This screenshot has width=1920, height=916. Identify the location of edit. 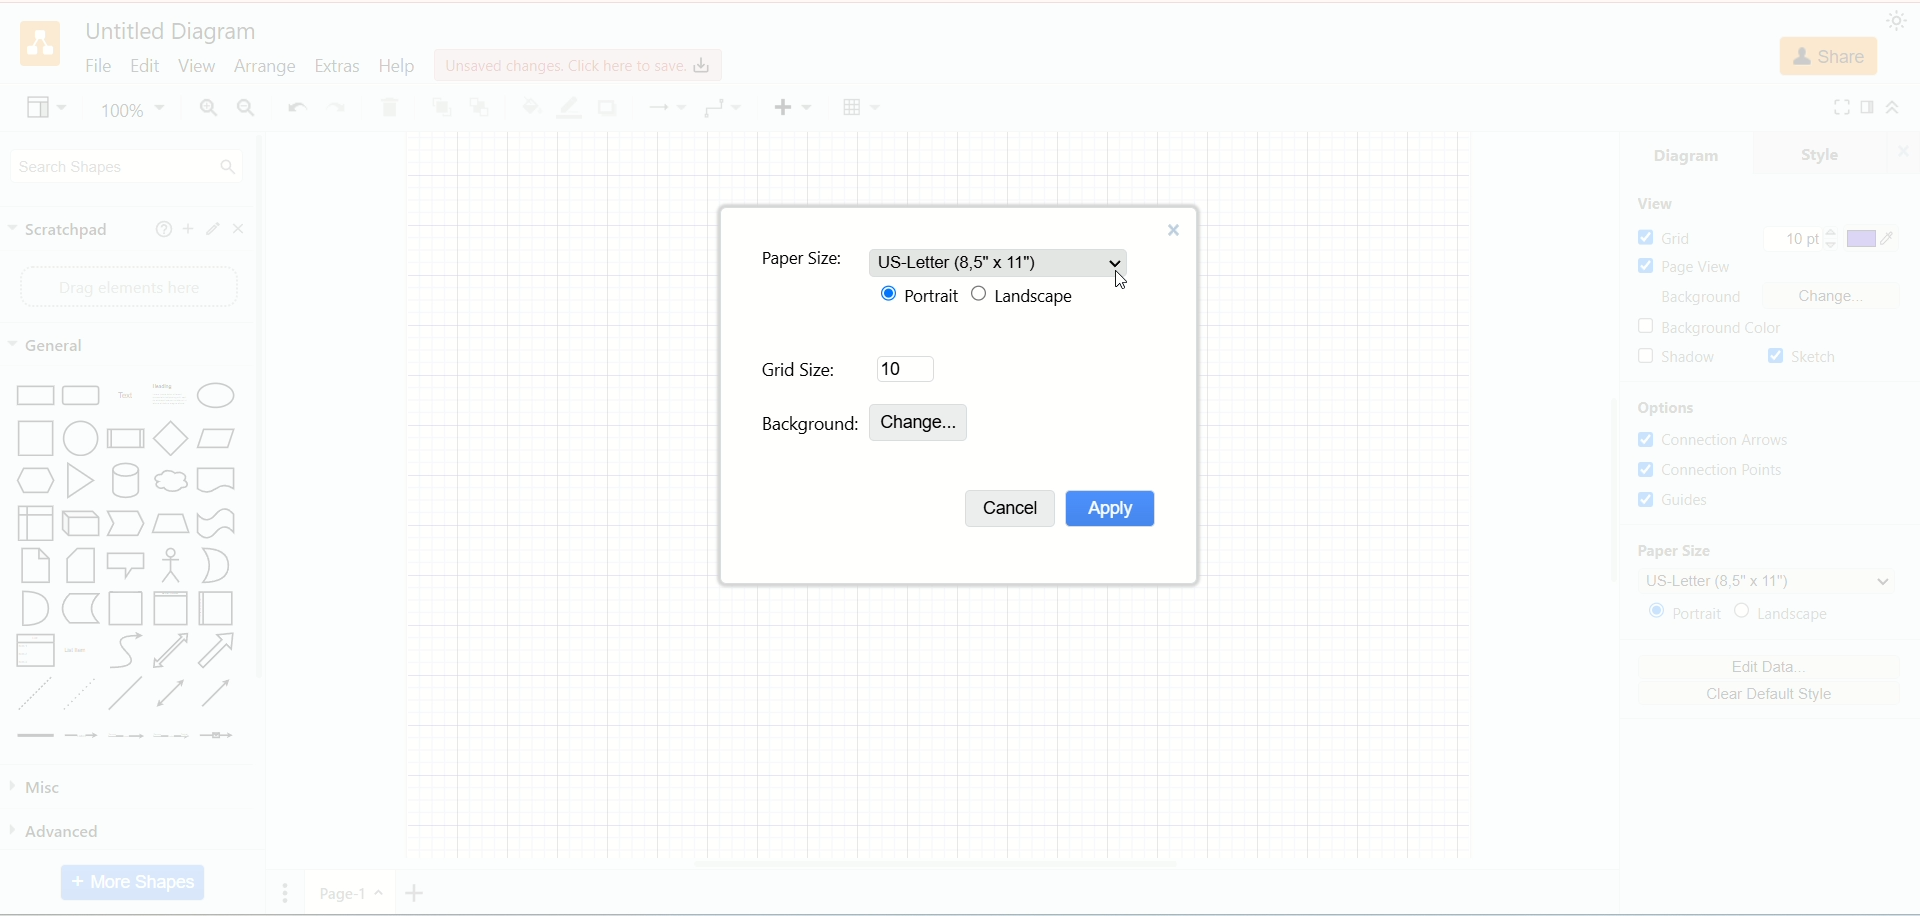
(210, 229).